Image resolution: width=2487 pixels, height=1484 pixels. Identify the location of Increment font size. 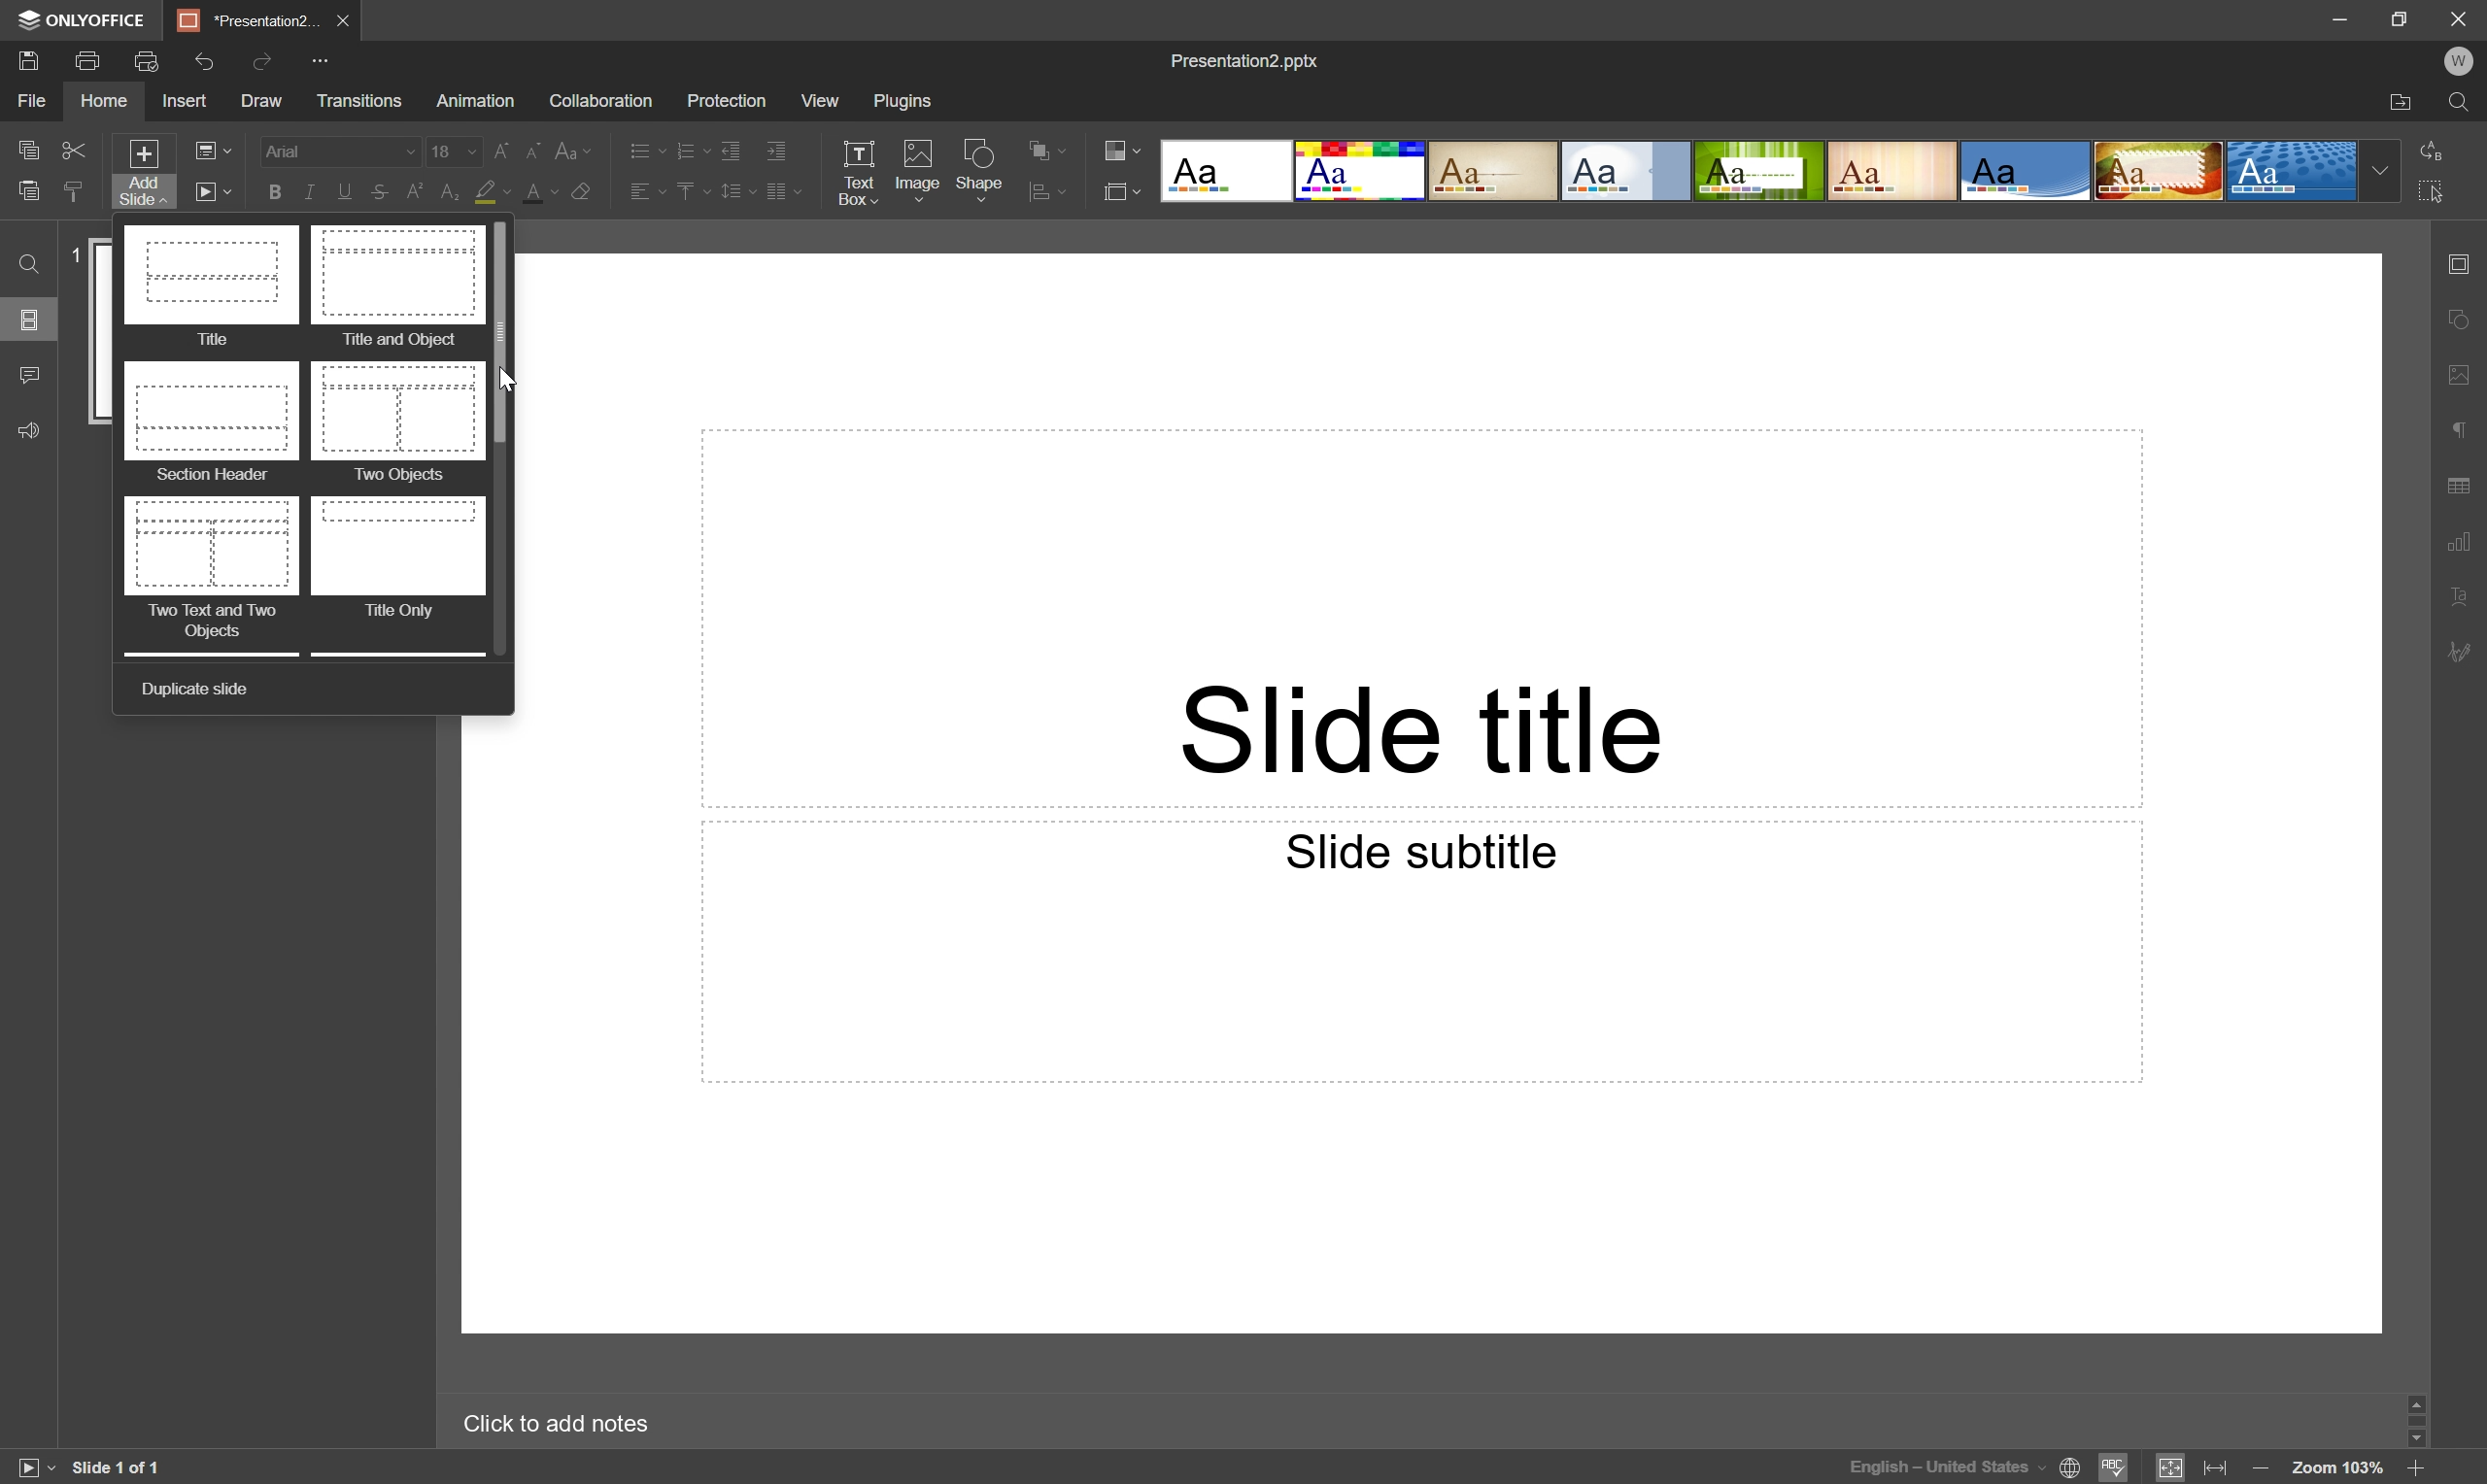
(496, 146).